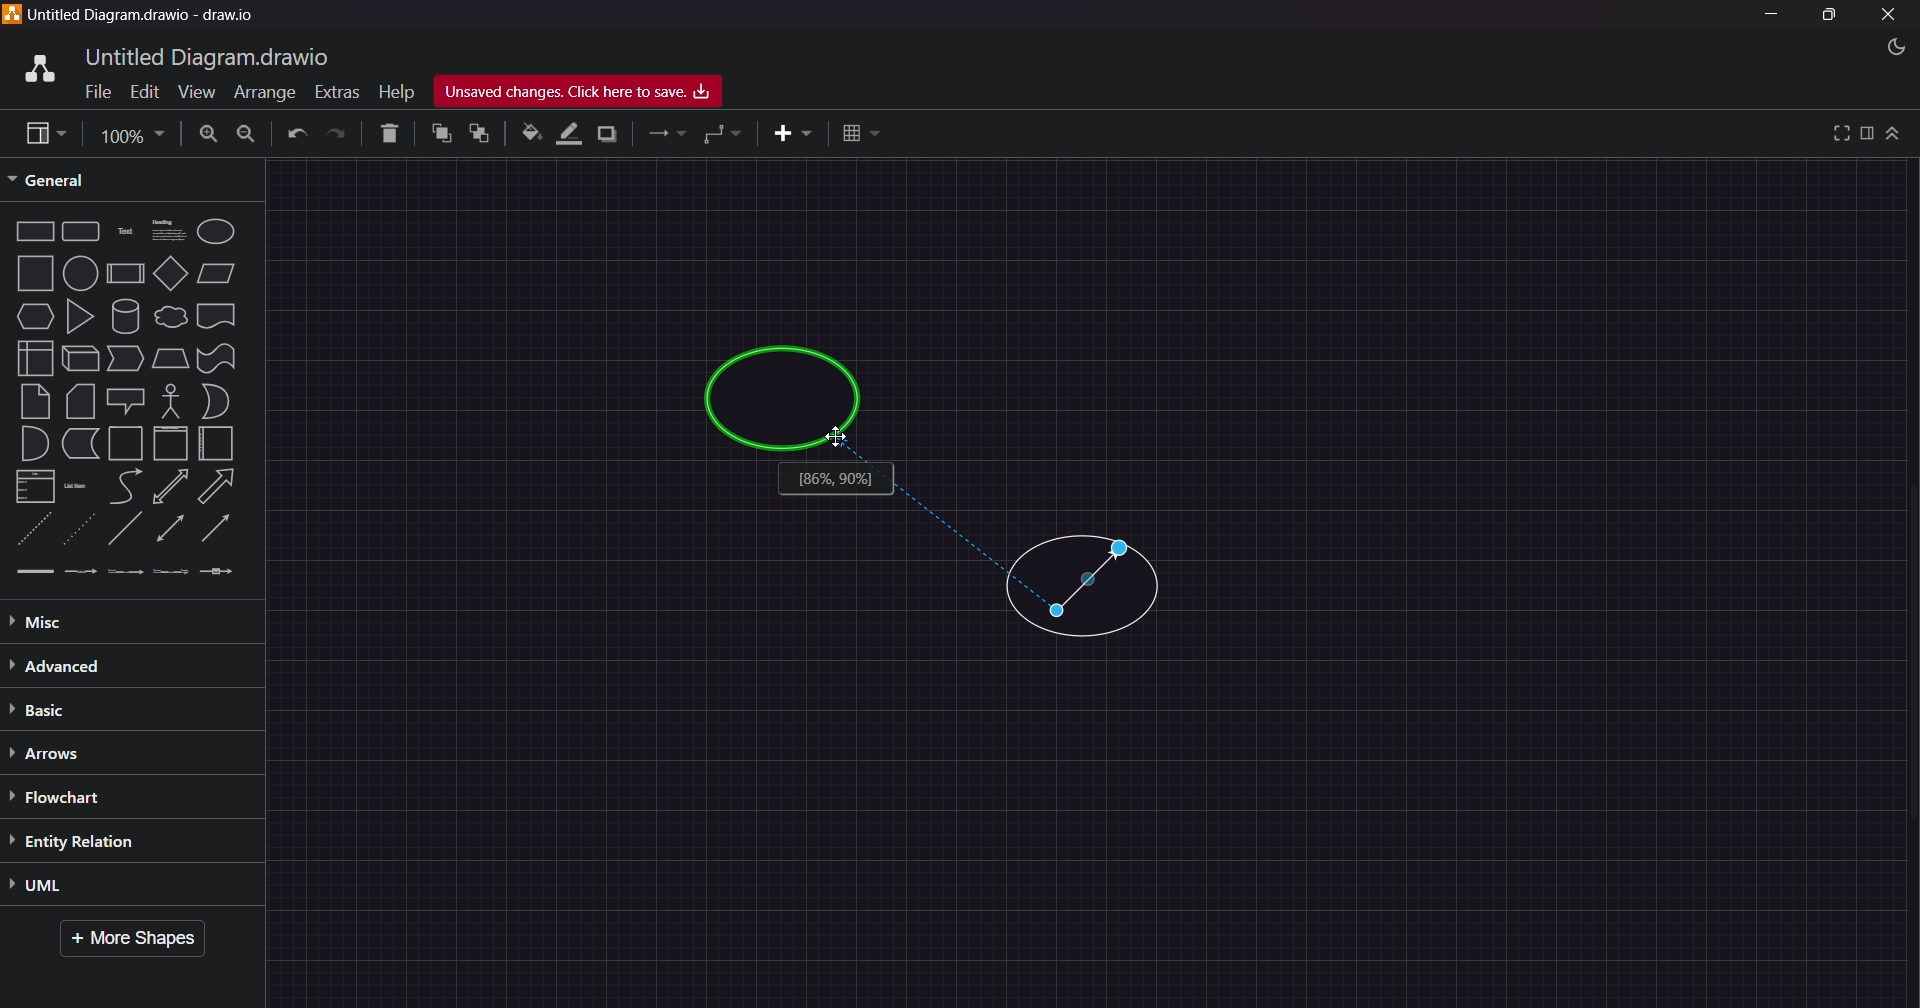 Image resolution: width=1920 pixels, height=1008 pixels. What do you see at coordinates (64, 179) in the screenshot?
I see `General` at bounding box center [64, 179].